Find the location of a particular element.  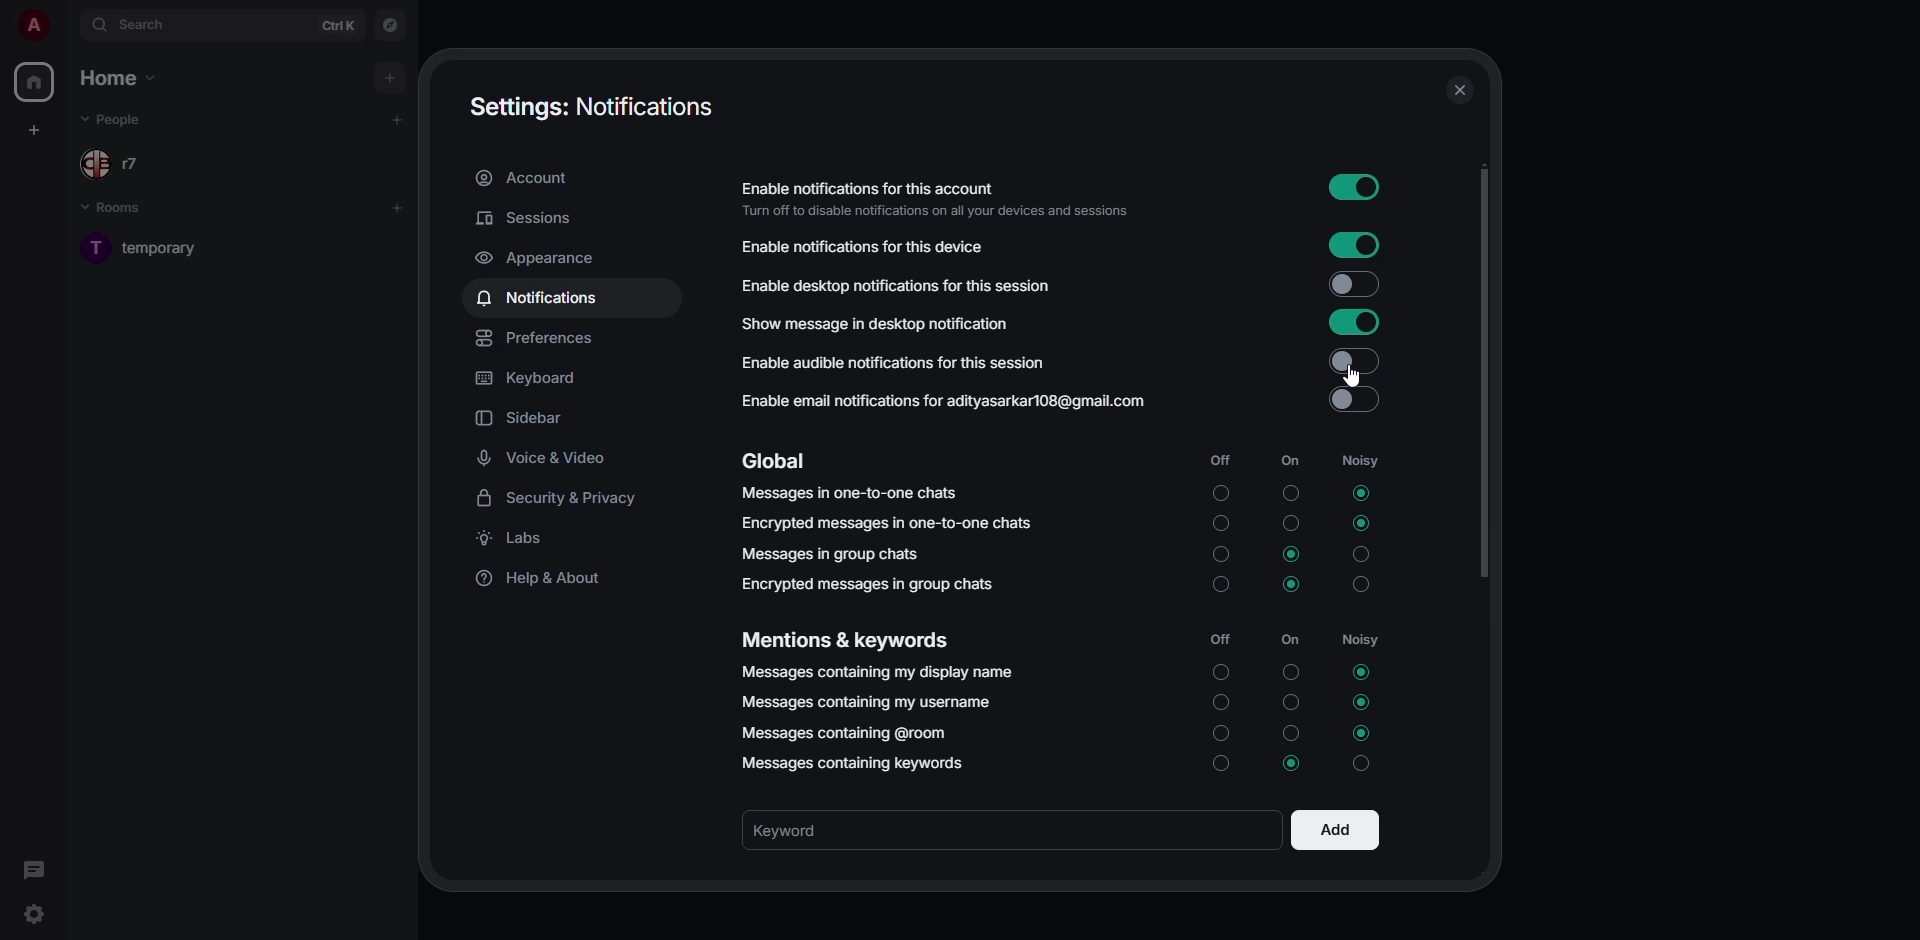

noisy is located at coordinates (1360, 639).